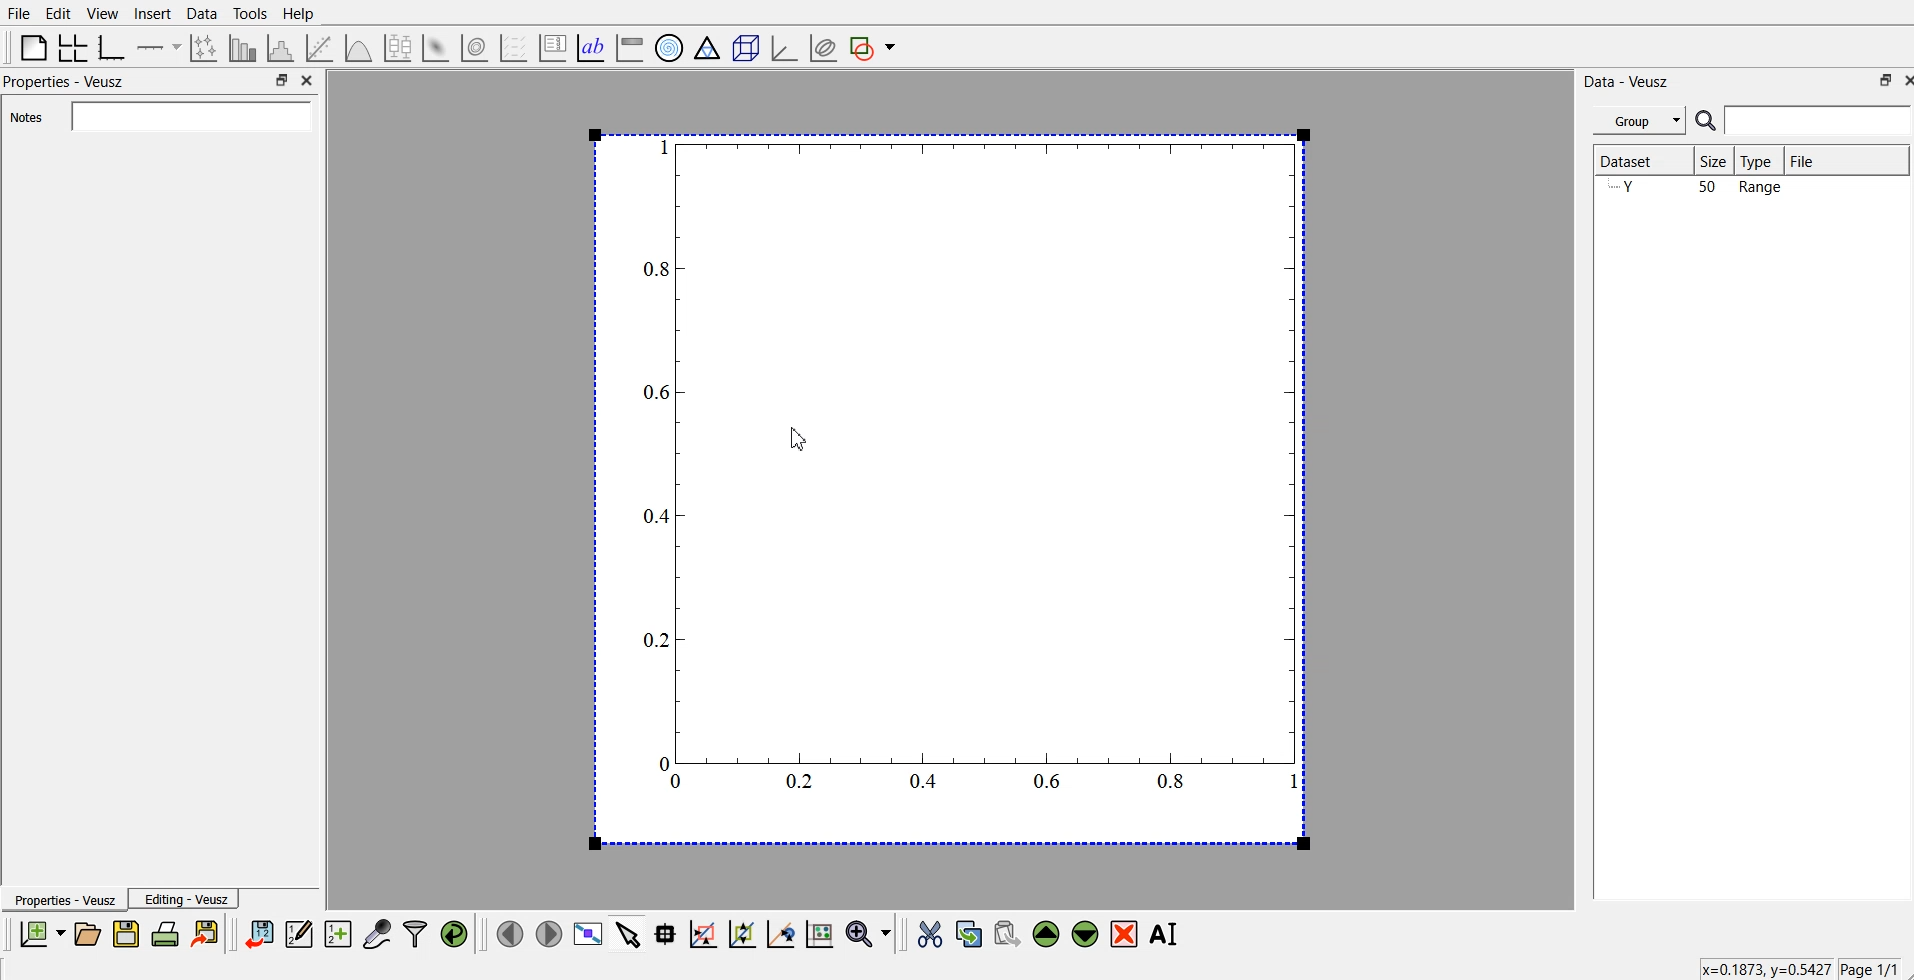  I want to click on Group , so click(1641, 120).